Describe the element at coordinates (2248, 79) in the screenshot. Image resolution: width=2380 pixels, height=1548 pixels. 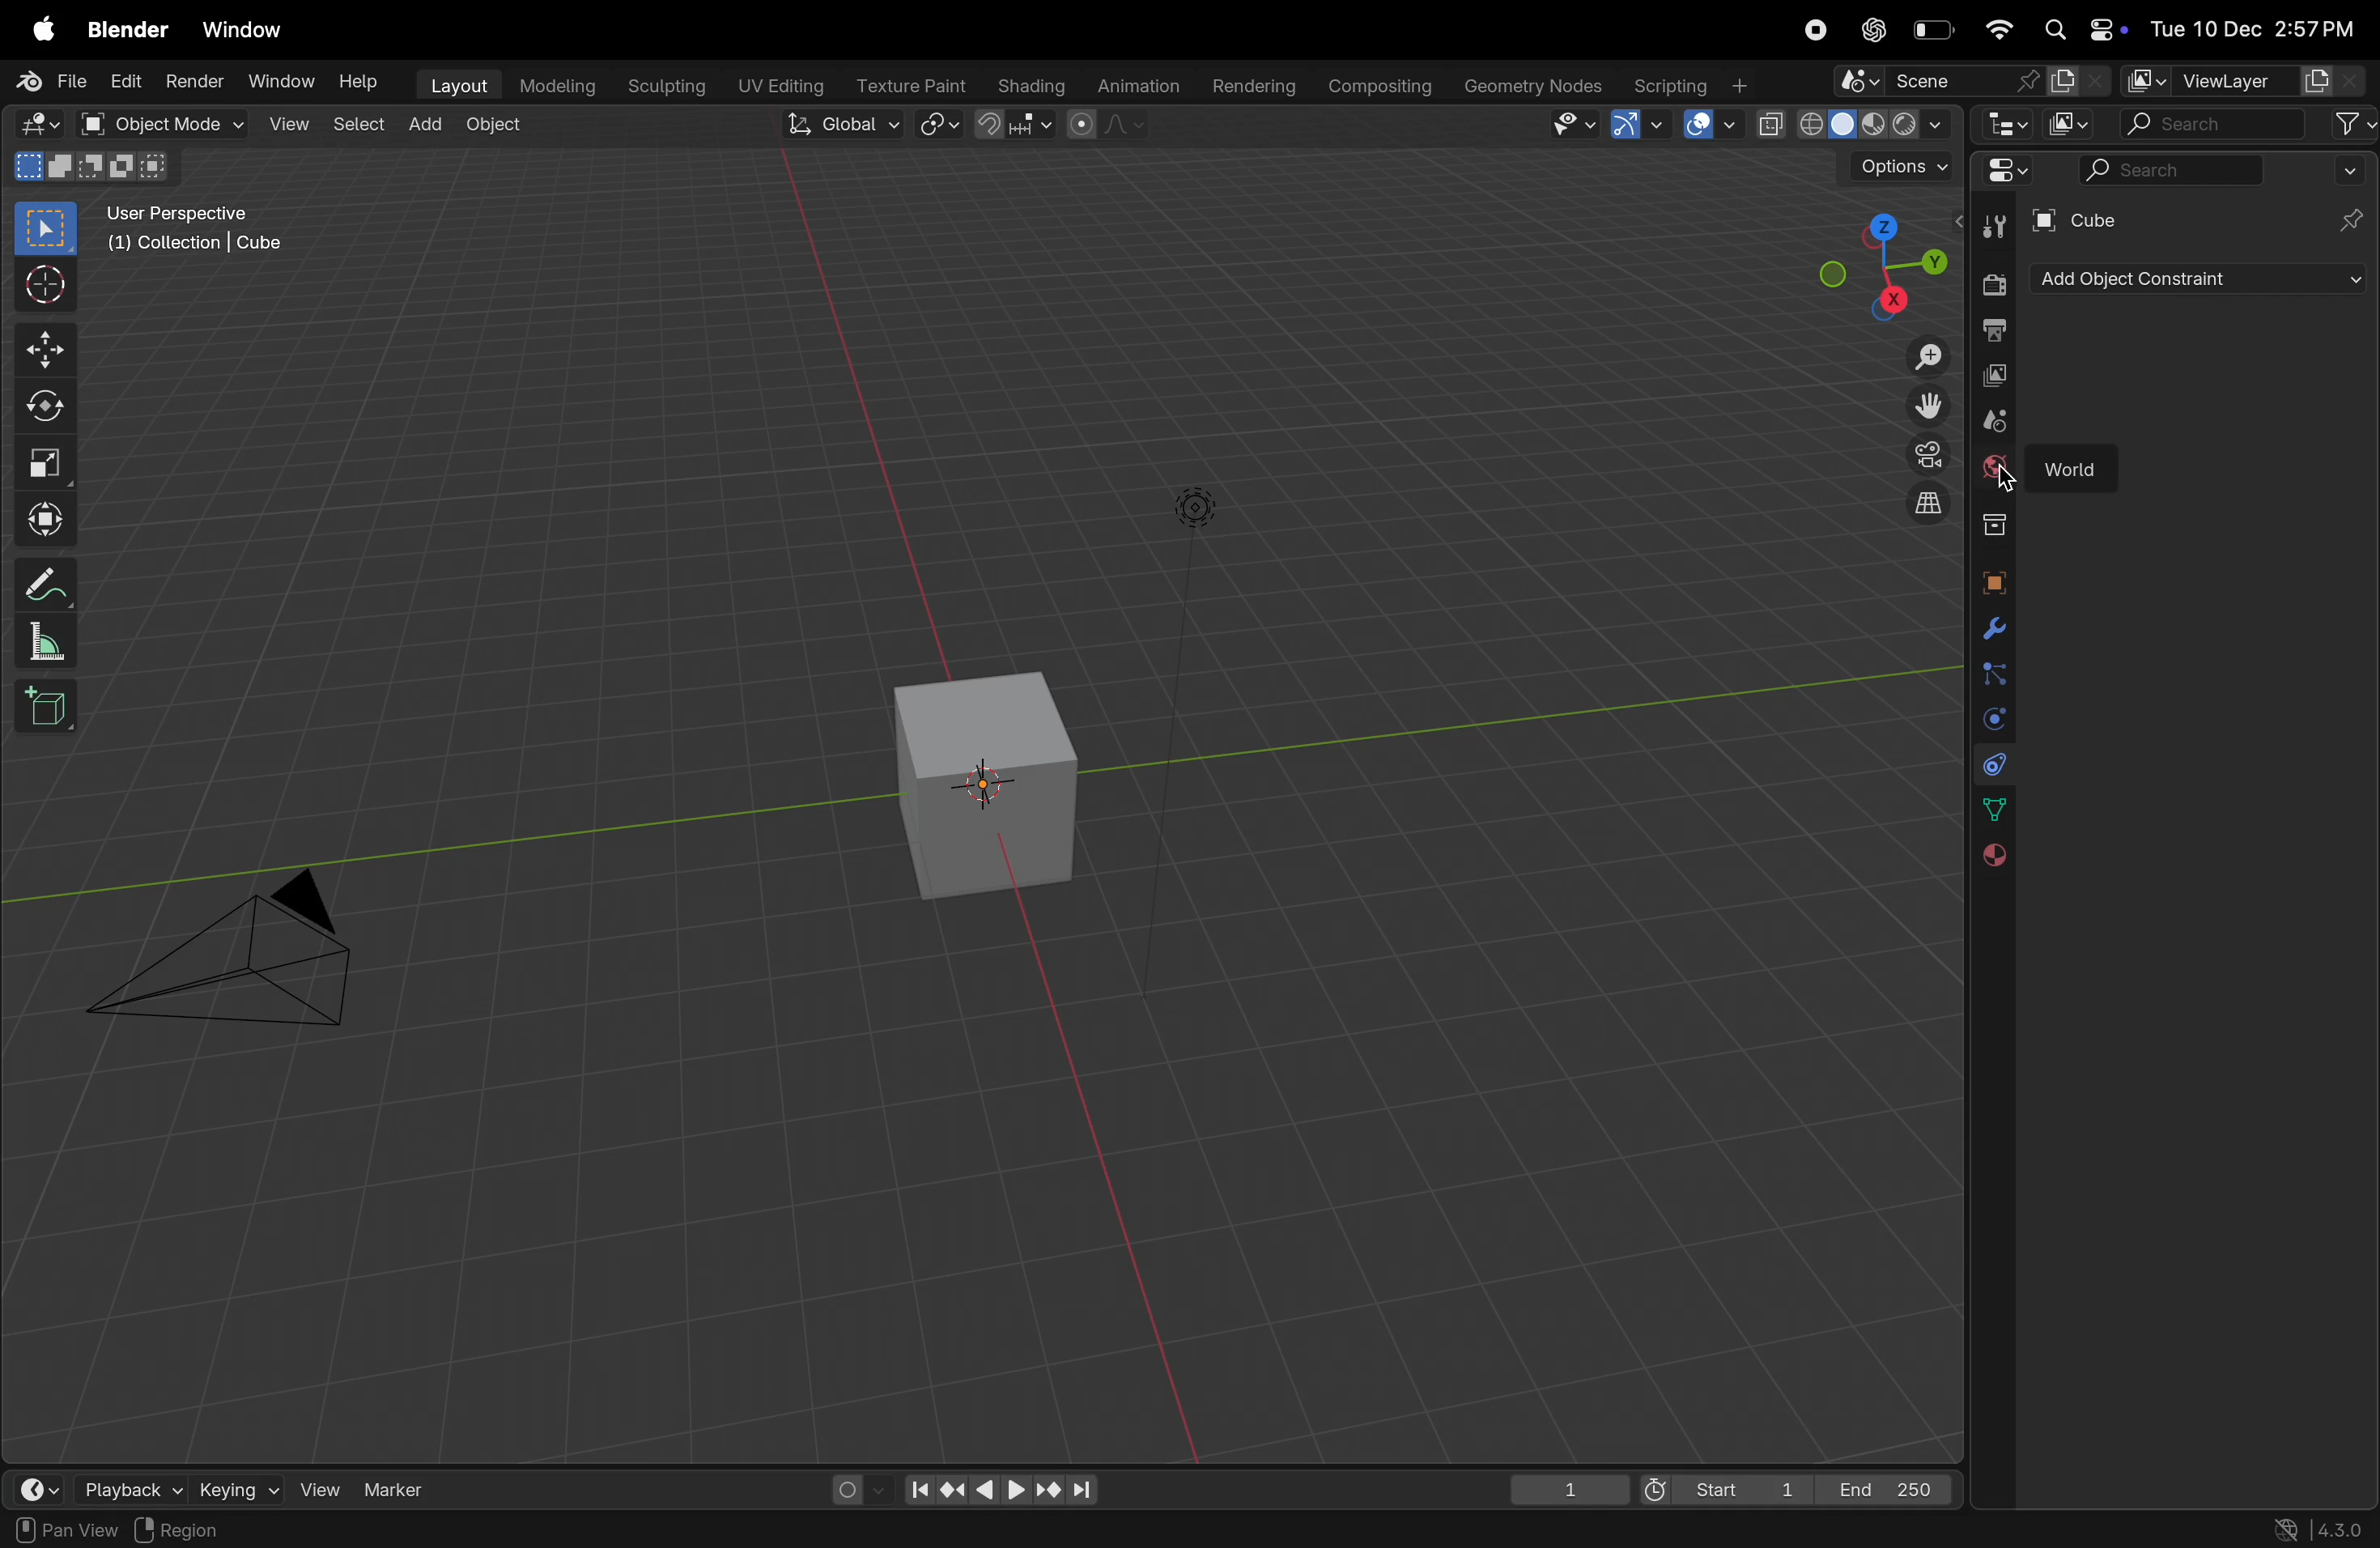
I see `View layer` at that location.